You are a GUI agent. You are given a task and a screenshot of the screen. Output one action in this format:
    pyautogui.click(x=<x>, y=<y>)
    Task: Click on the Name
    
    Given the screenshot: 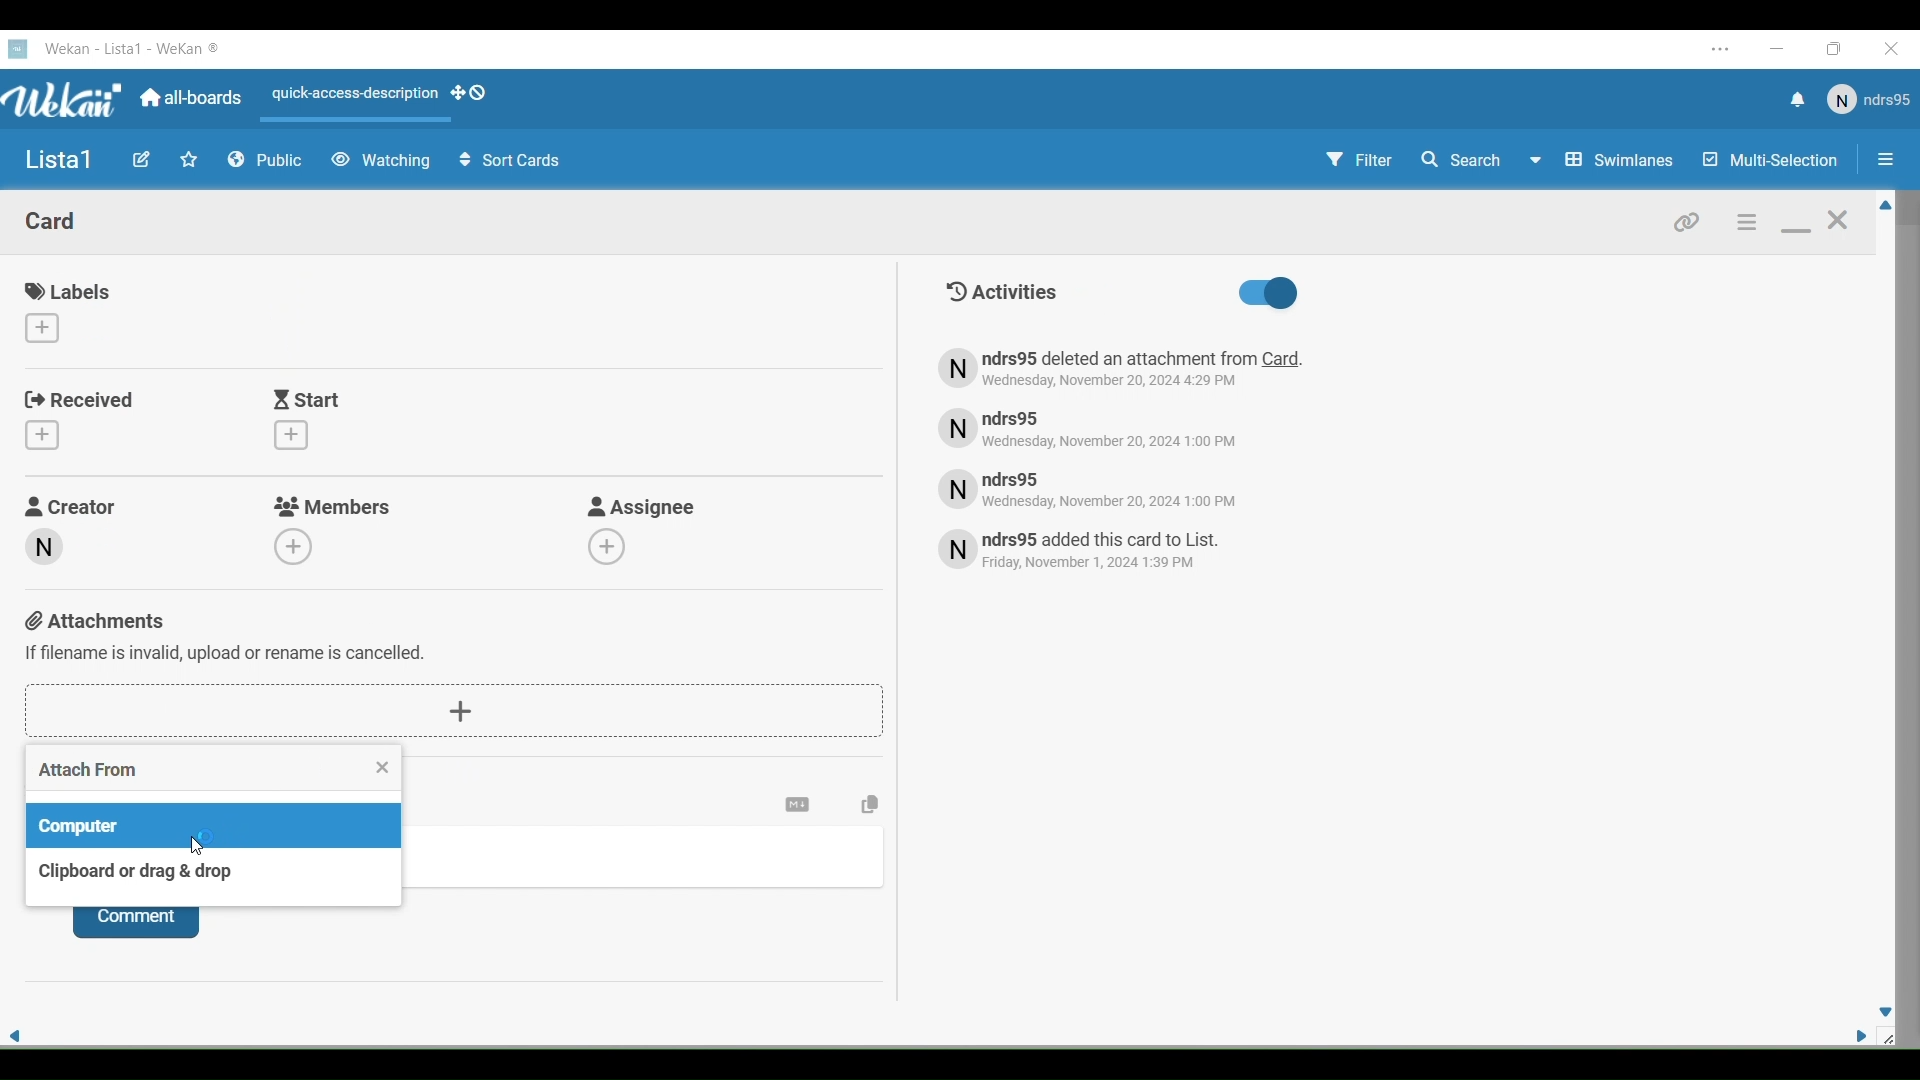 What is the action you would take?
    pyautogui.click(x=59, y=161)
    